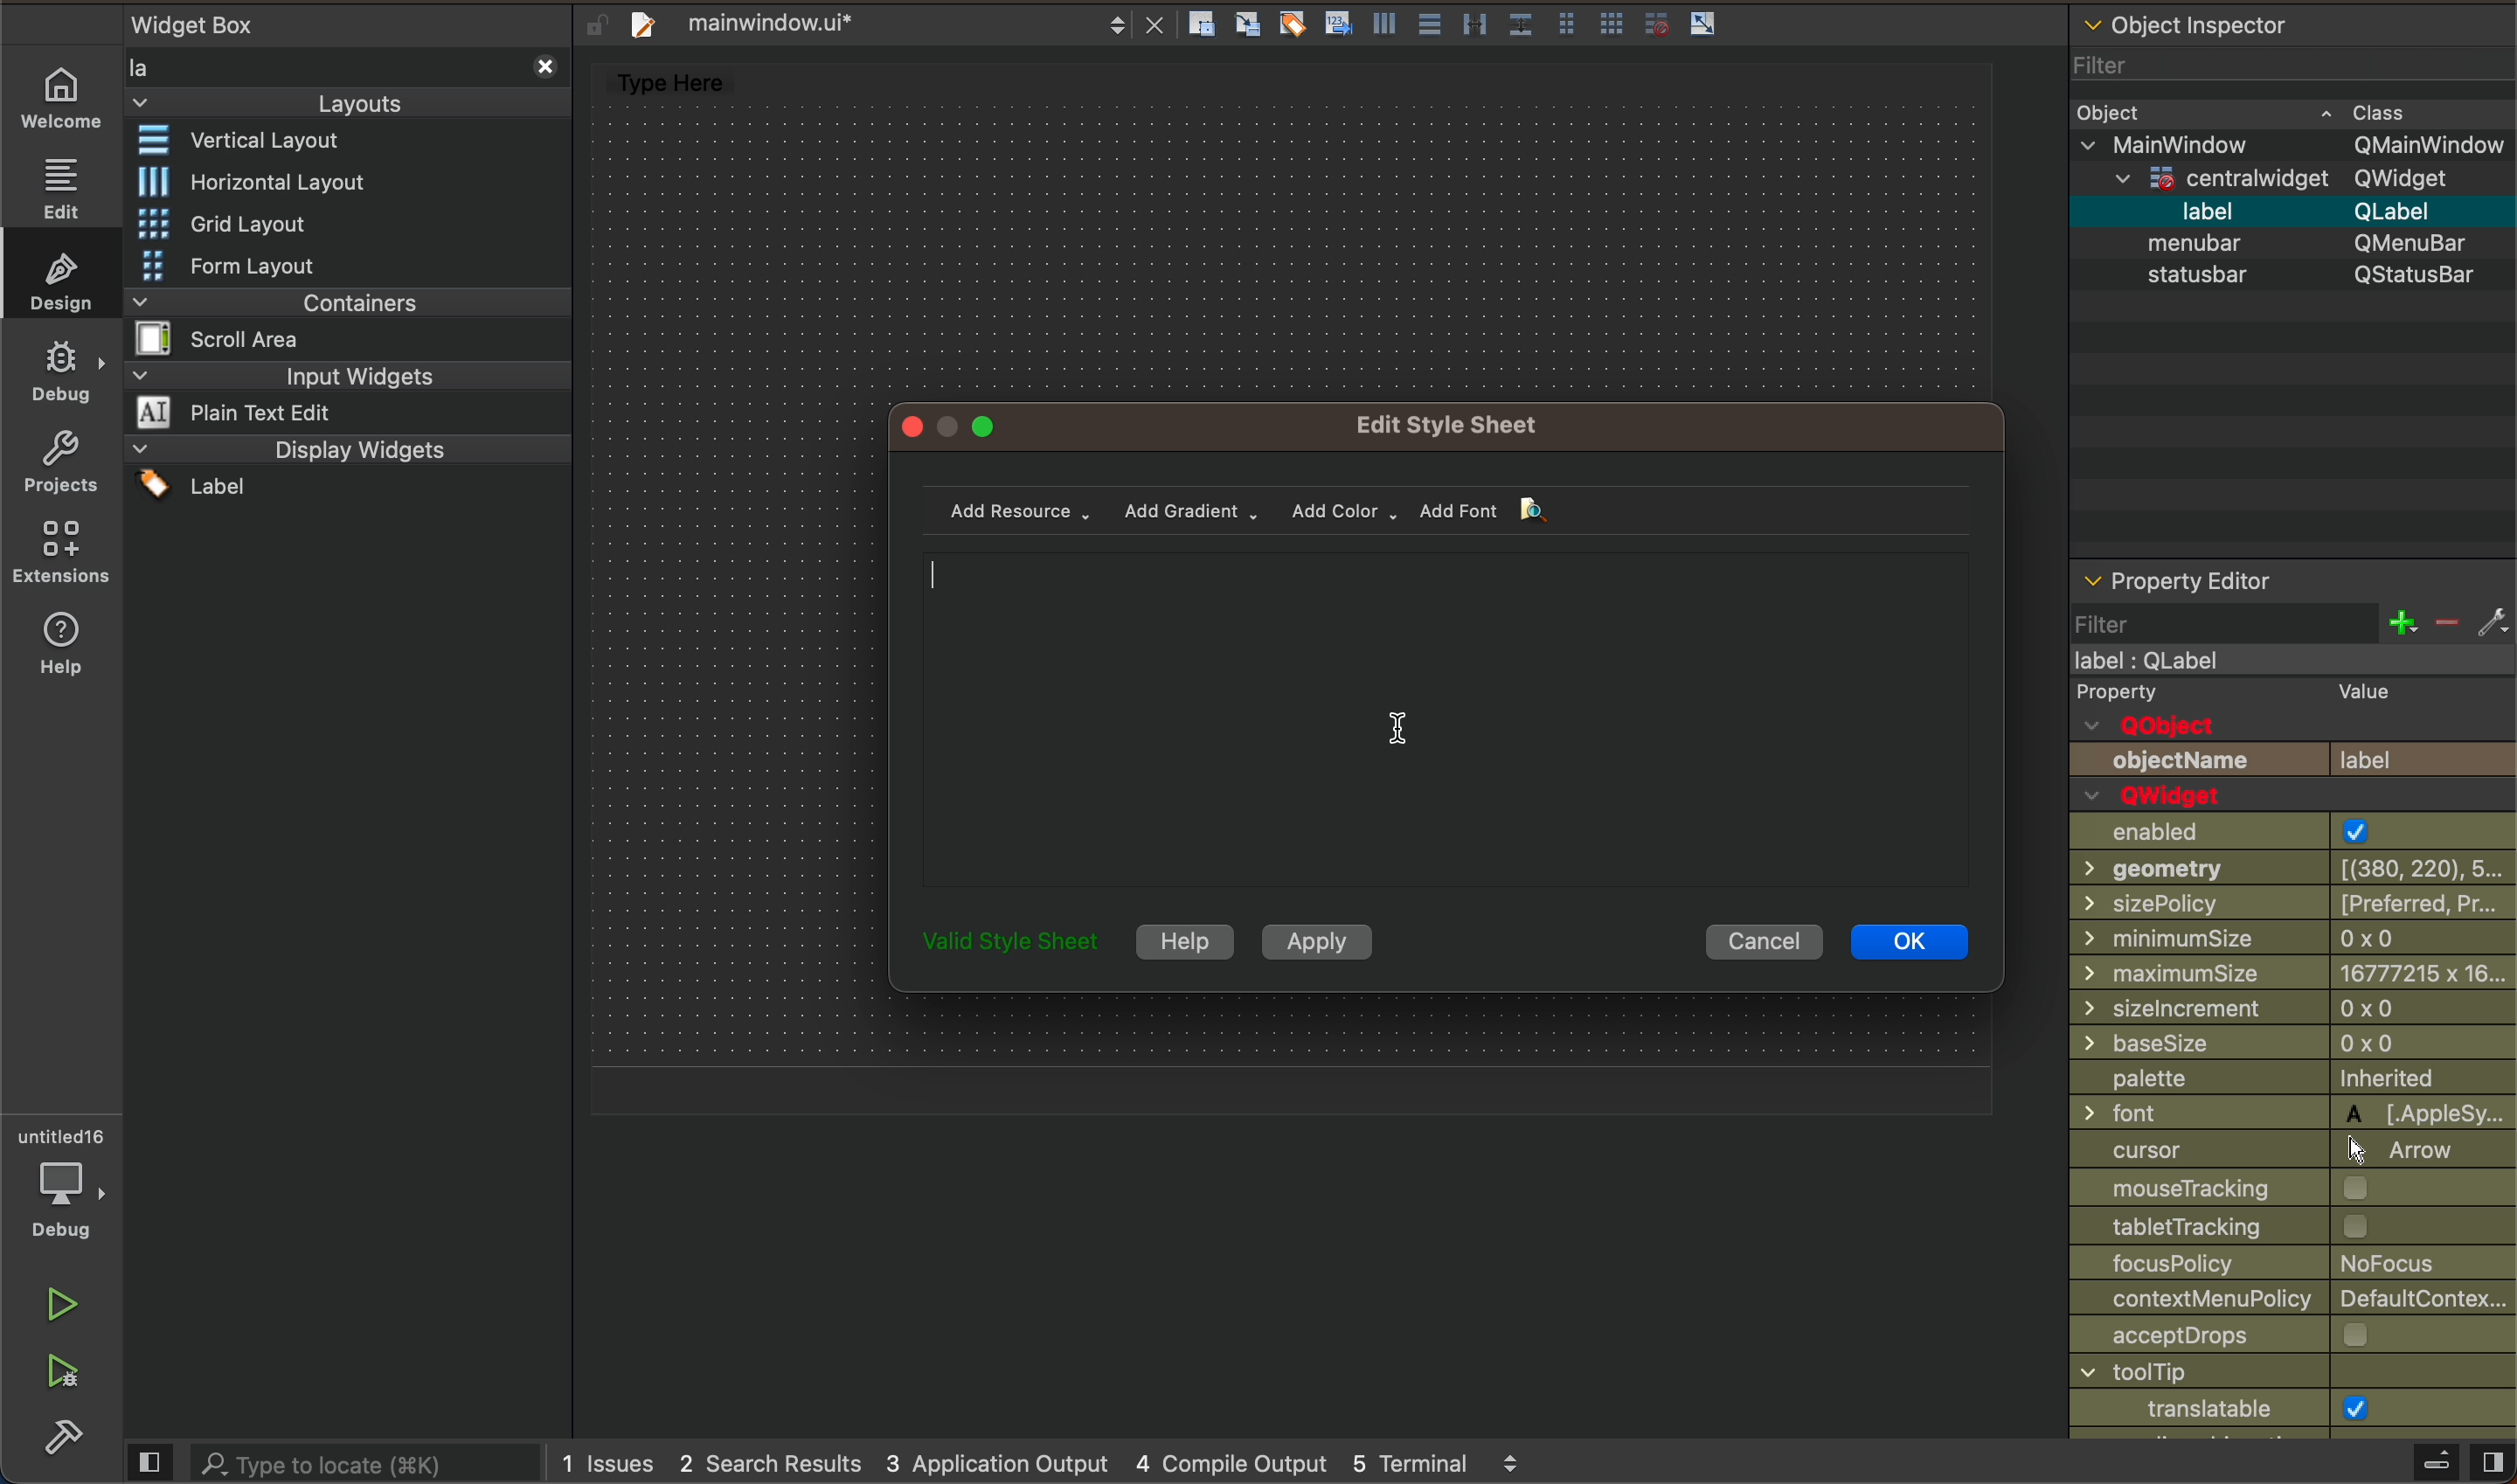 The image size is (2517, 1484). What do you see at coordinates (2219, 69) in the screenshot?
I see `filter` at bounding box center [2219, 69].